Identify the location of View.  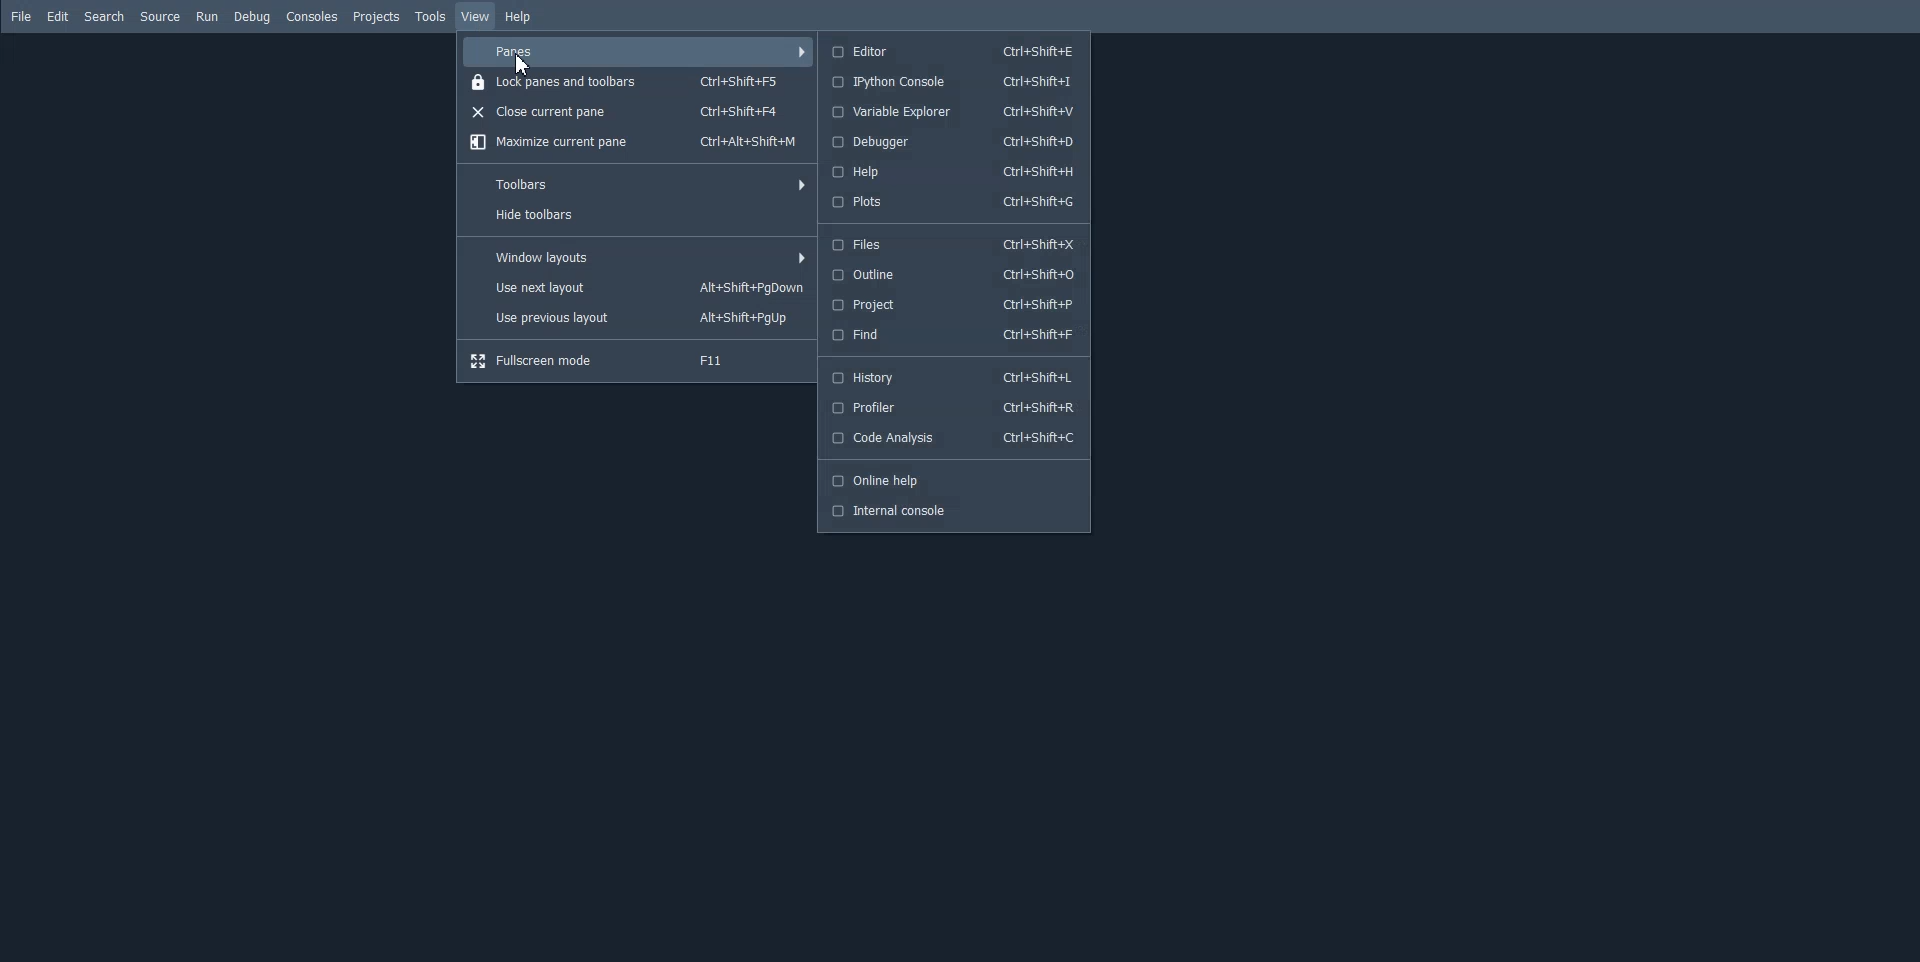
(476, 16).